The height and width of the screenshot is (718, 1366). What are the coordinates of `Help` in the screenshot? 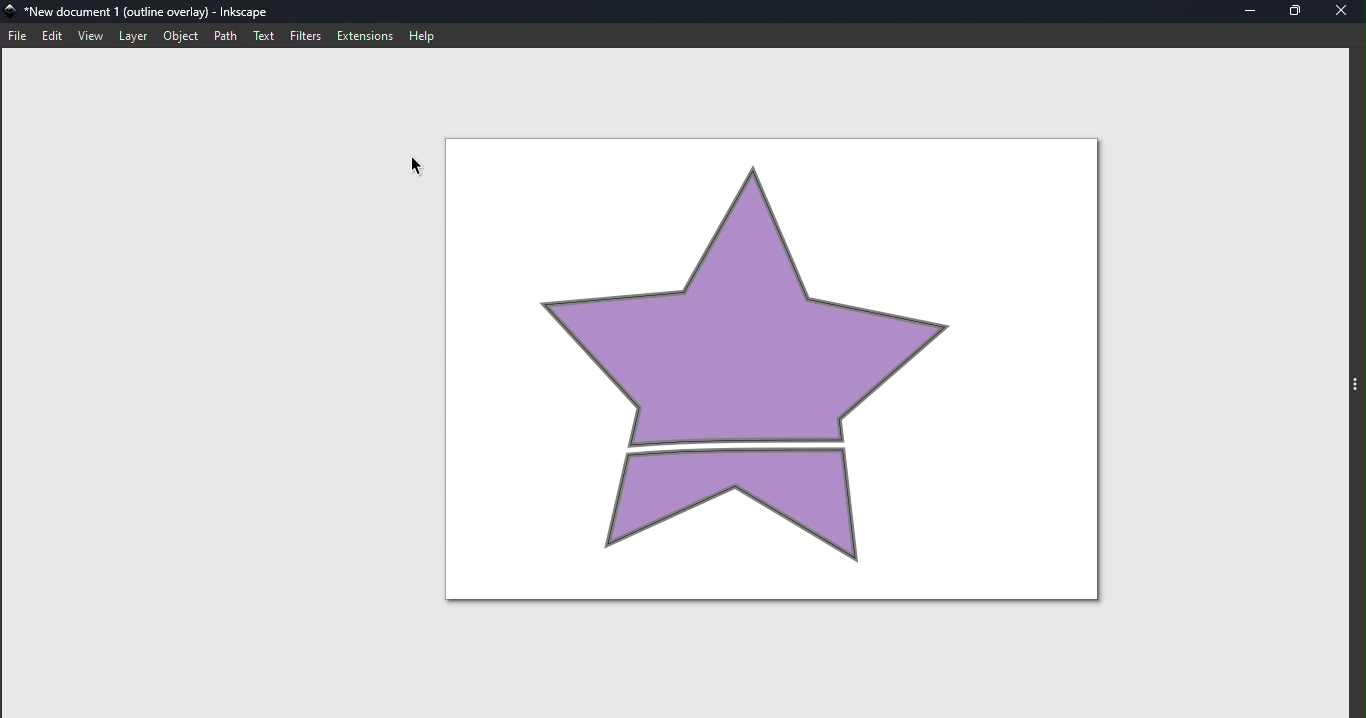 It's located at (424, 34).